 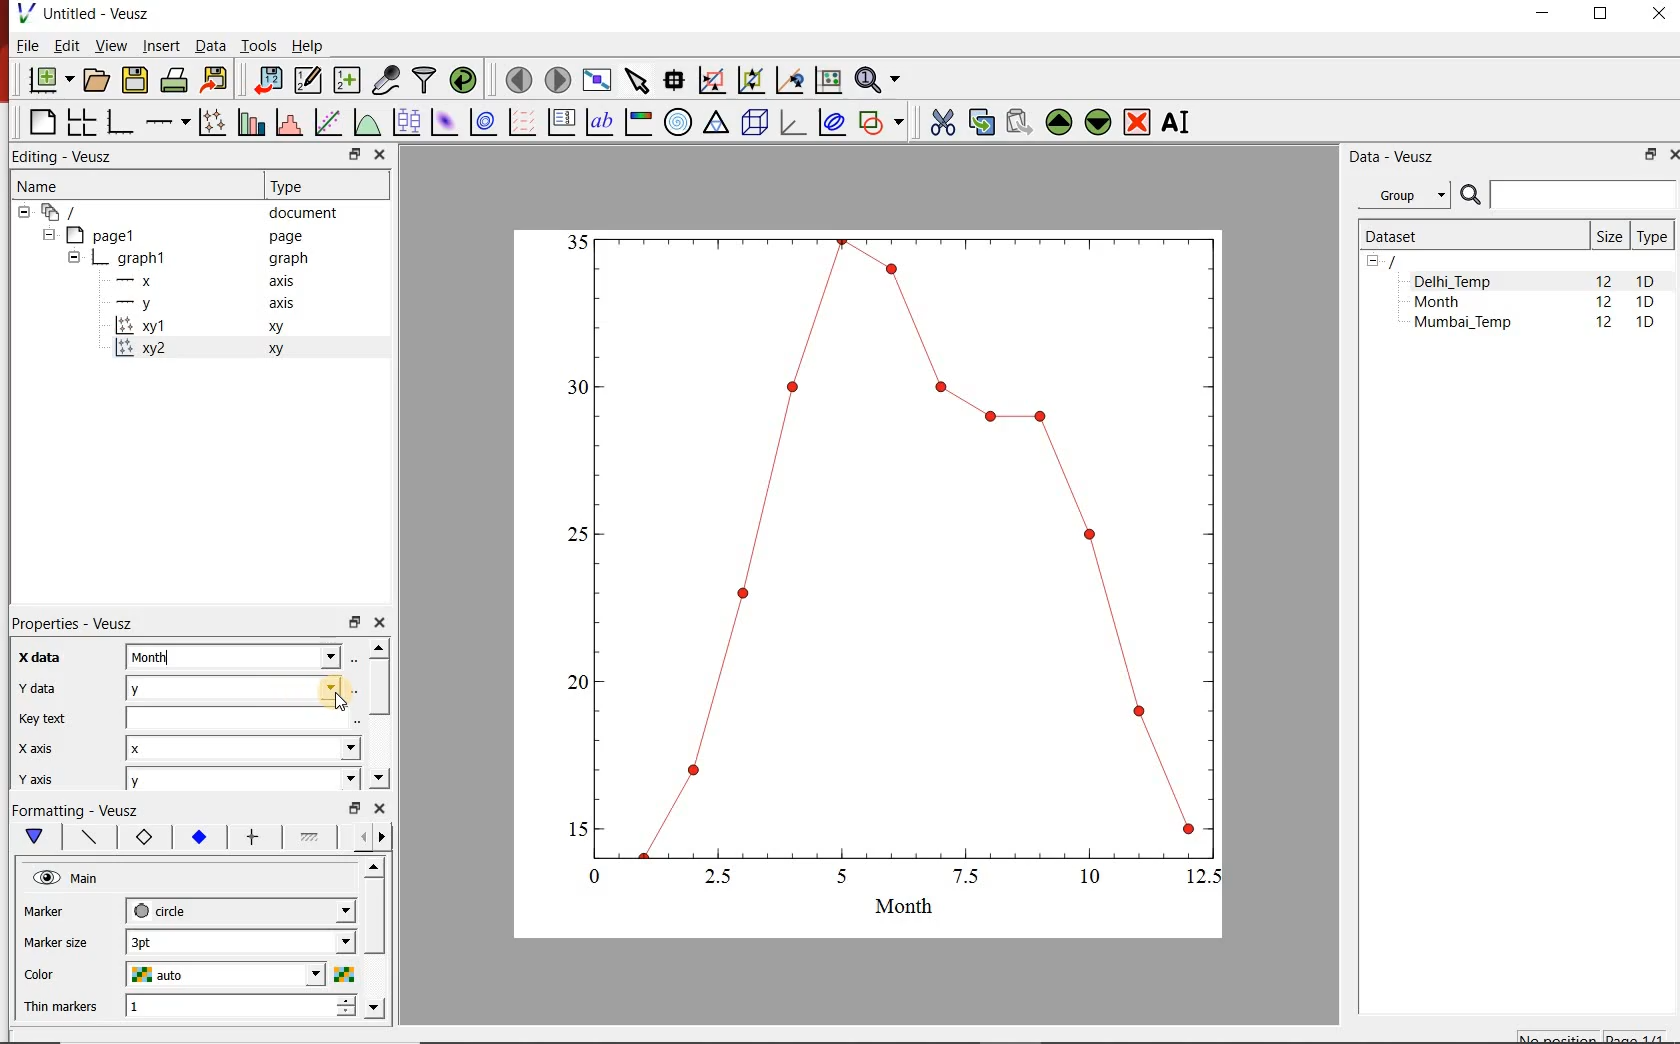 I want to click on File, so click(x=26, y=45).